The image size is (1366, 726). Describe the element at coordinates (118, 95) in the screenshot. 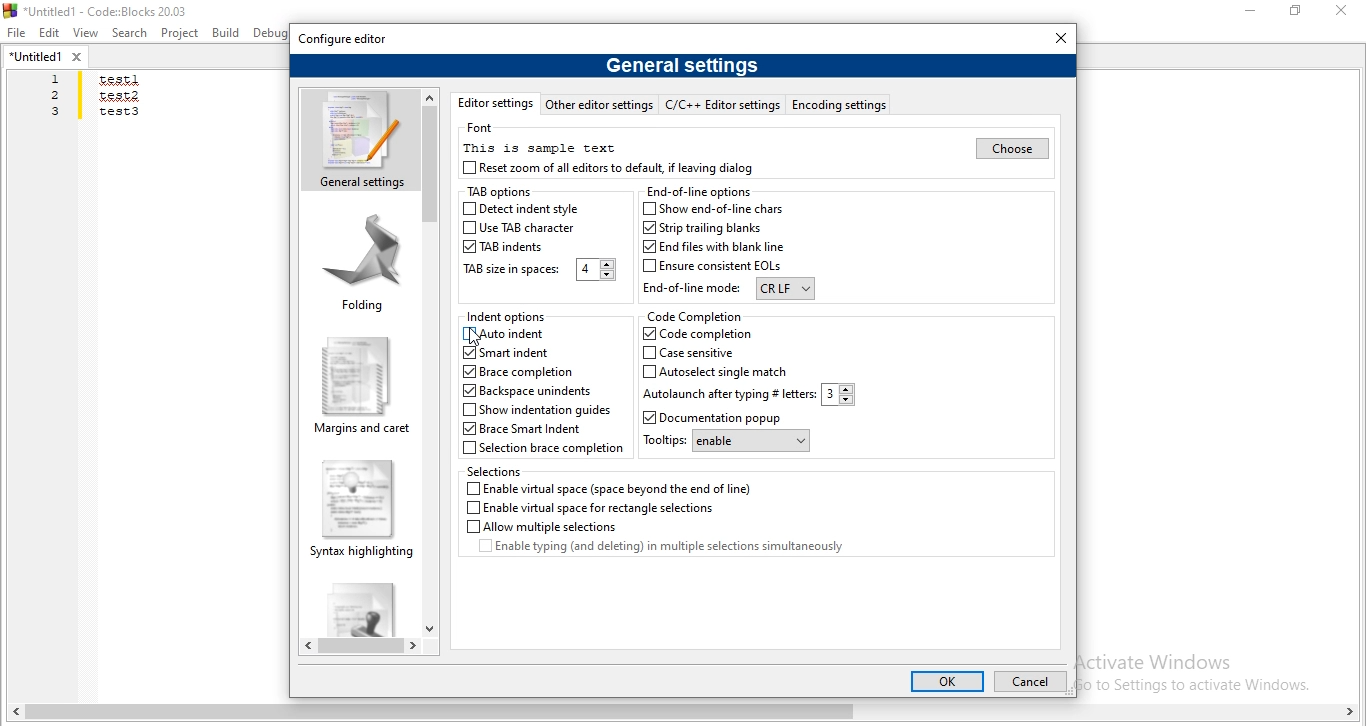

I see `test2` at that location.